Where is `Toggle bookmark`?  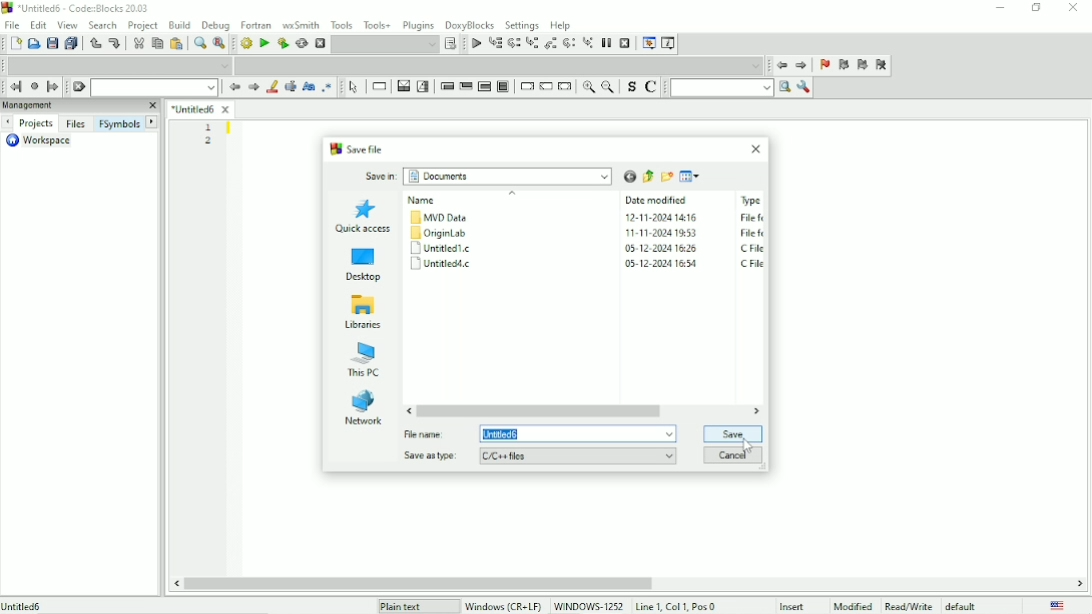 Toggle bookmark is located at coordinates (825, 66).